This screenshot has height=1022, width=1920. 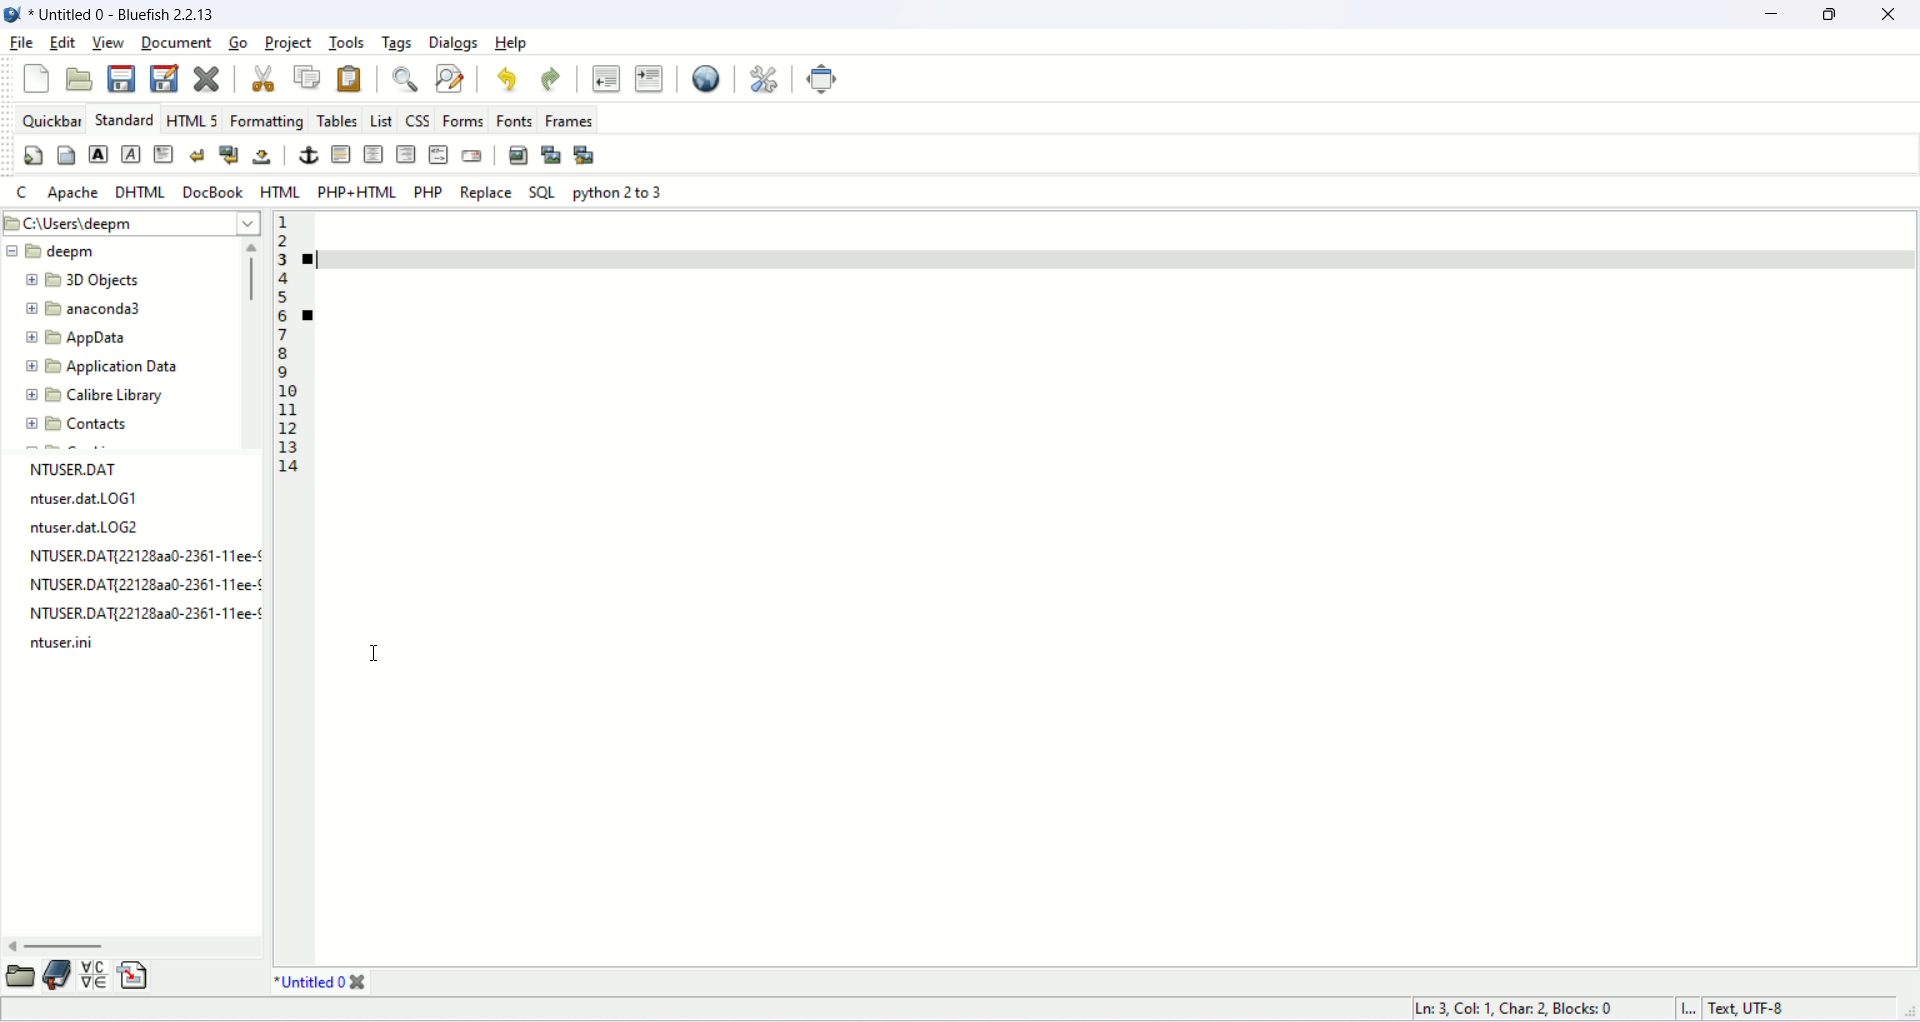 I want to click on C, so click(x=19, y=190).